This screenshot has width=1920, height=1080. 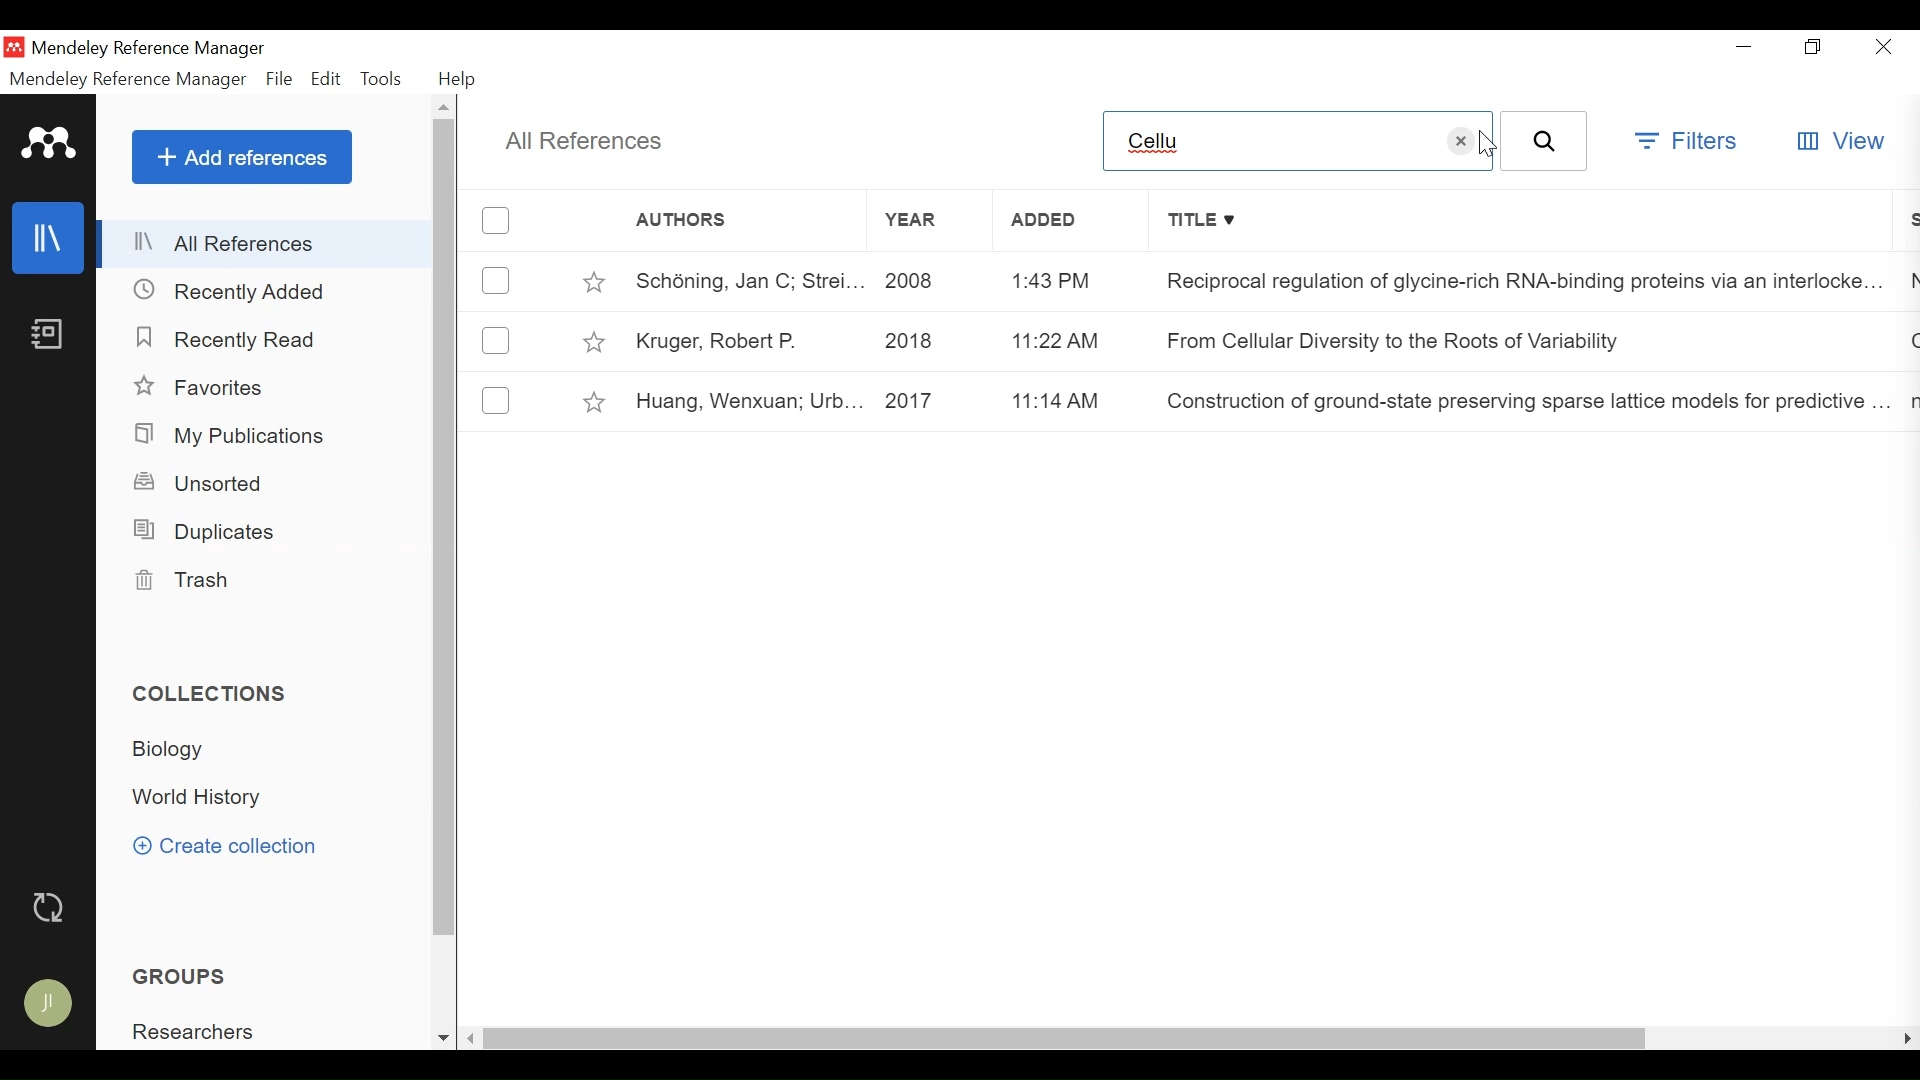 I want to click on From Cellular Diversity to the Roots of Variability, so click(x=1398, y=339).